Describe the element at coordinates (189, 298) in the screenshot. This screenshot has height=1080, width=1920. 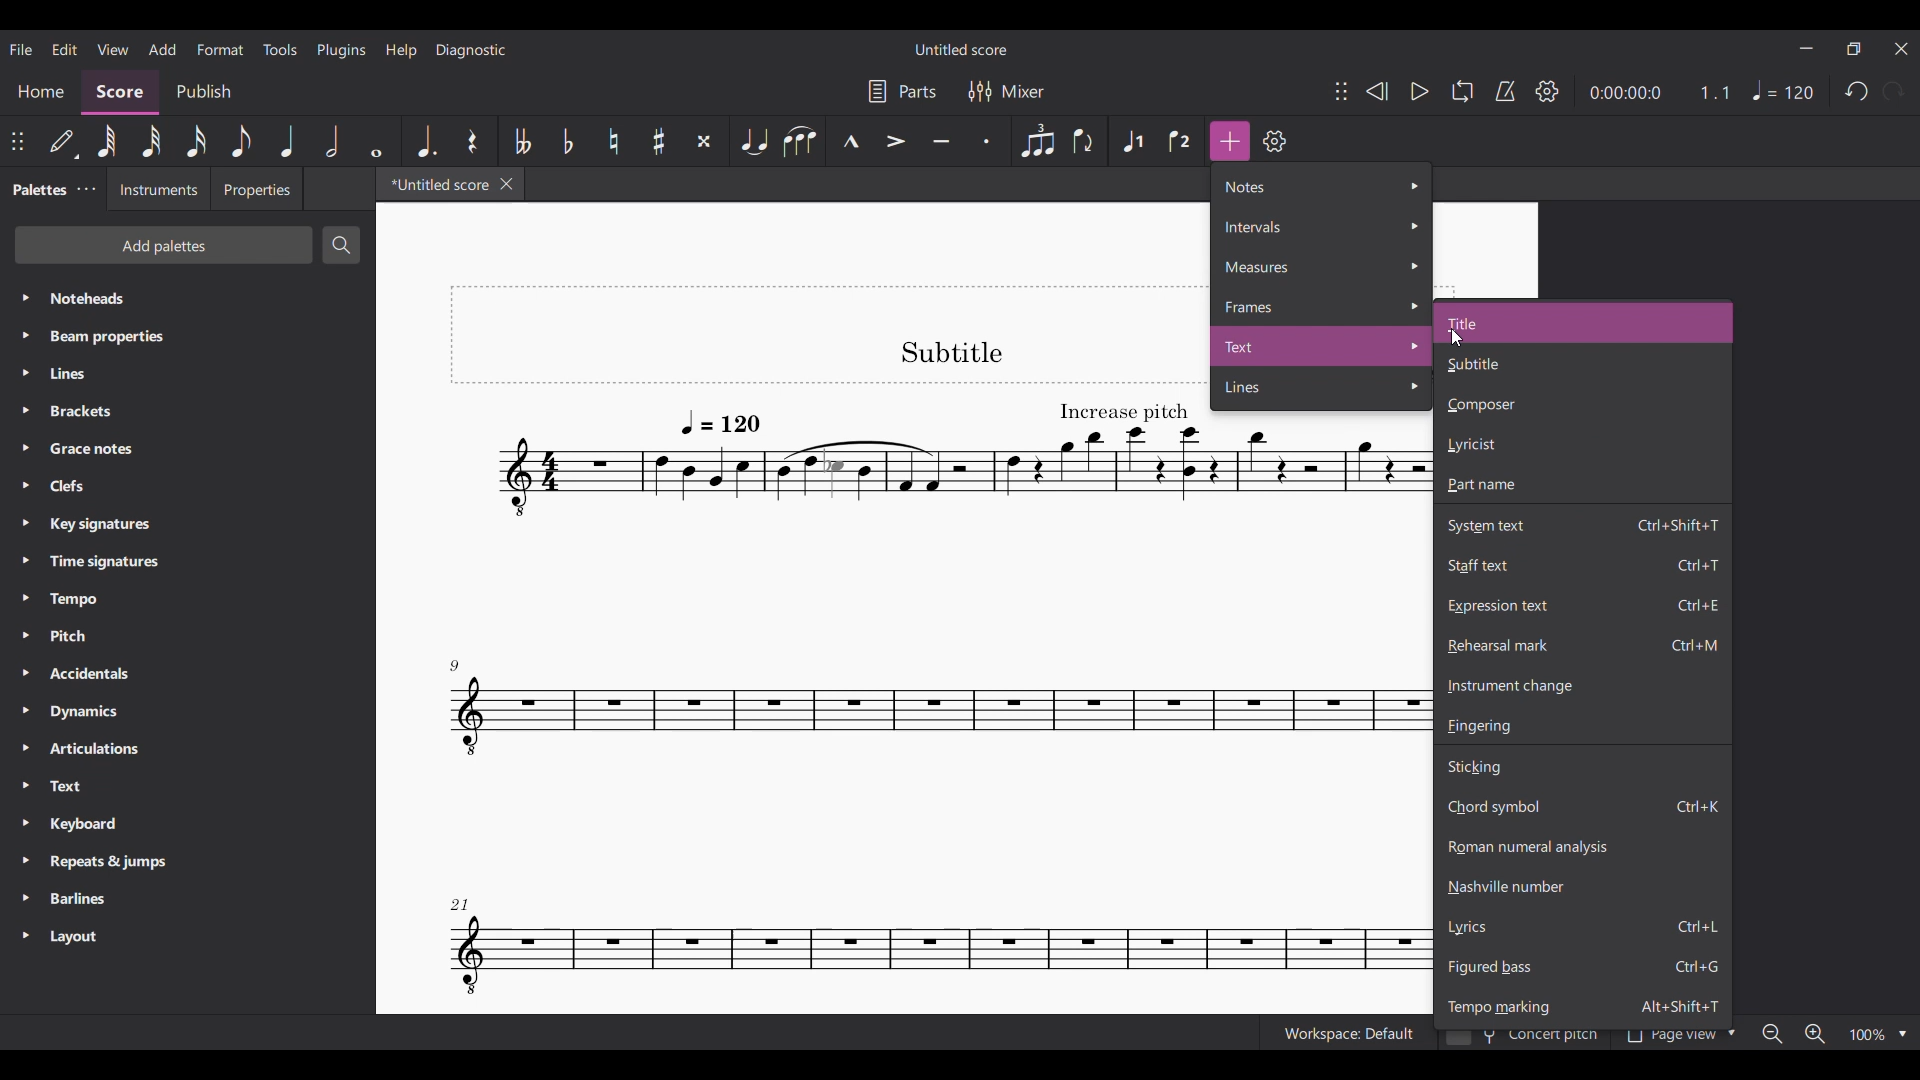
I see `Noteheads` at that location.